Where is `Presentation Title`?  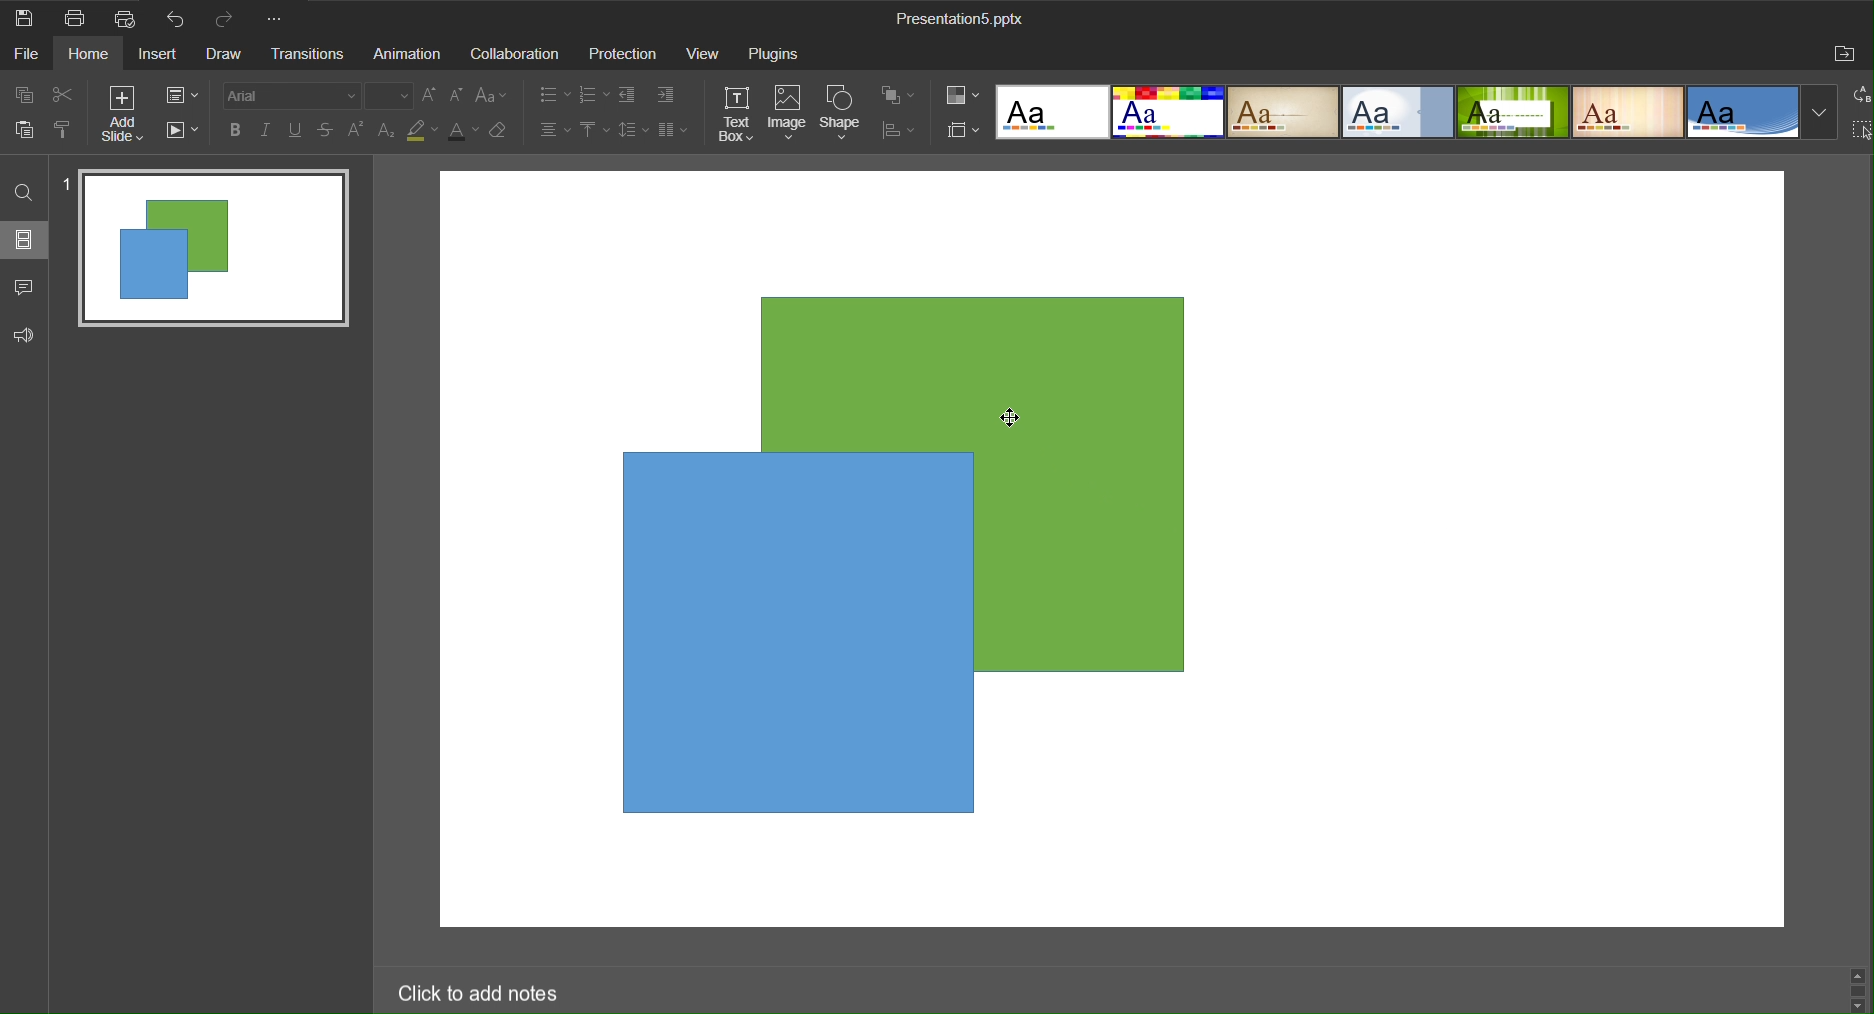 Presentation Title is located at coordinates (959, 20).